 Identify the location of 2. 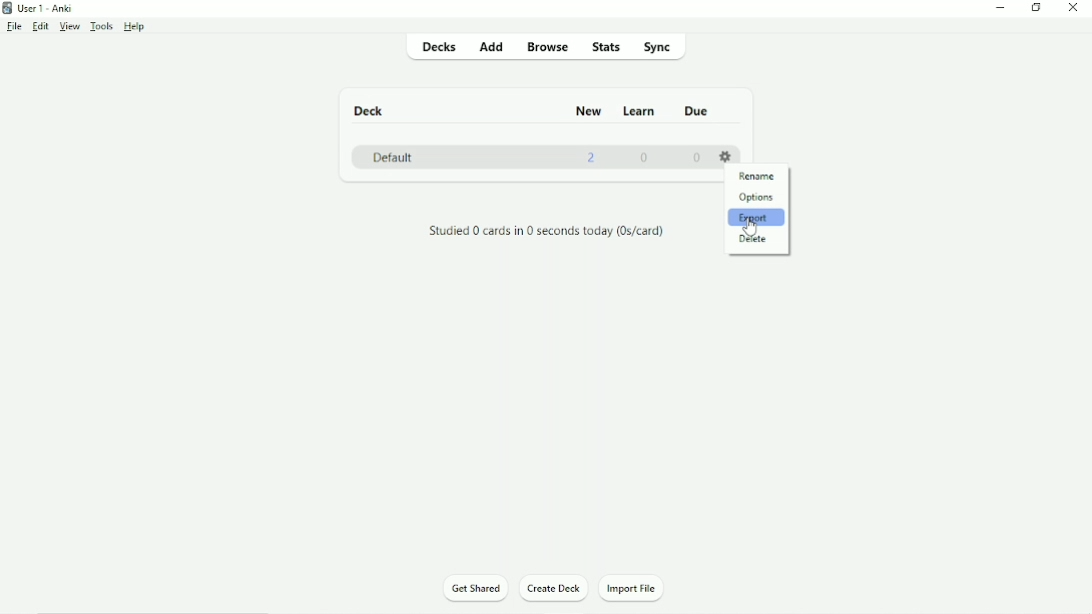
(591, 159).